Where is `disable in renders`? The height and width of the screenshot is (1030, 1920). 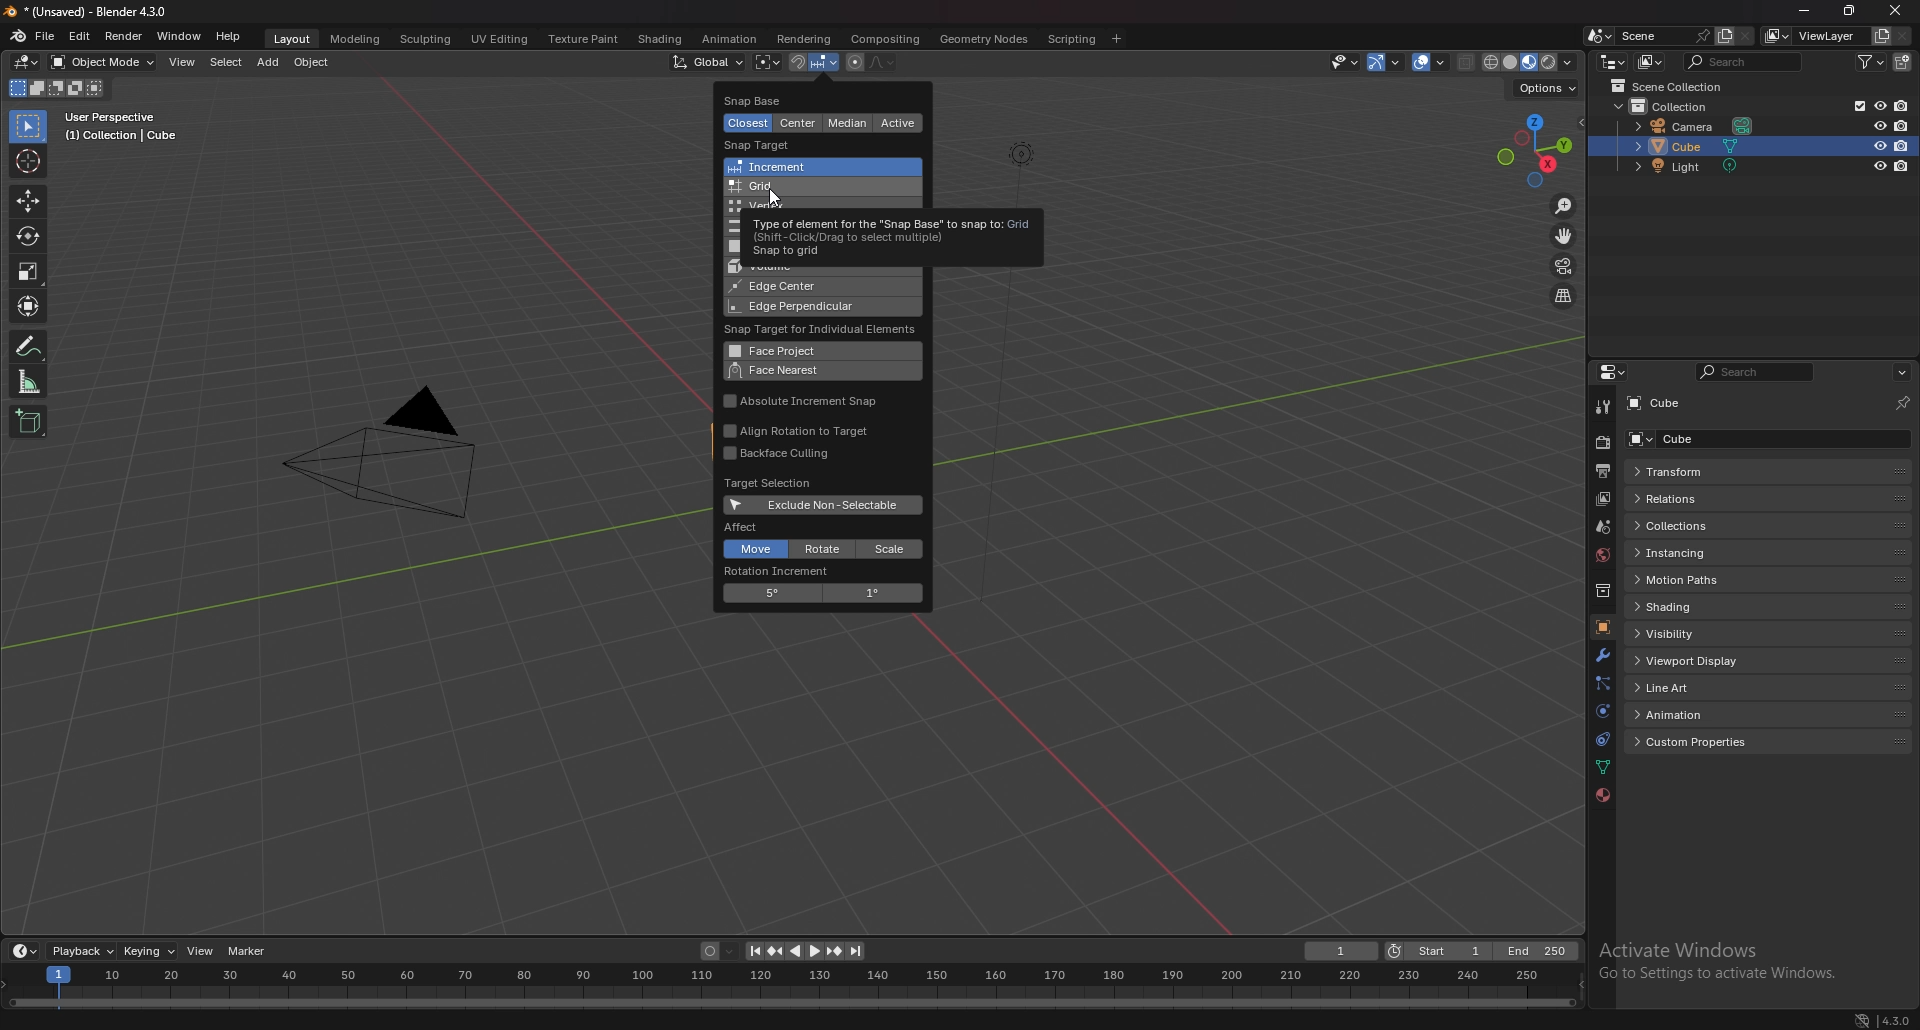
disable in renders is located at coordinates (1904, 145).